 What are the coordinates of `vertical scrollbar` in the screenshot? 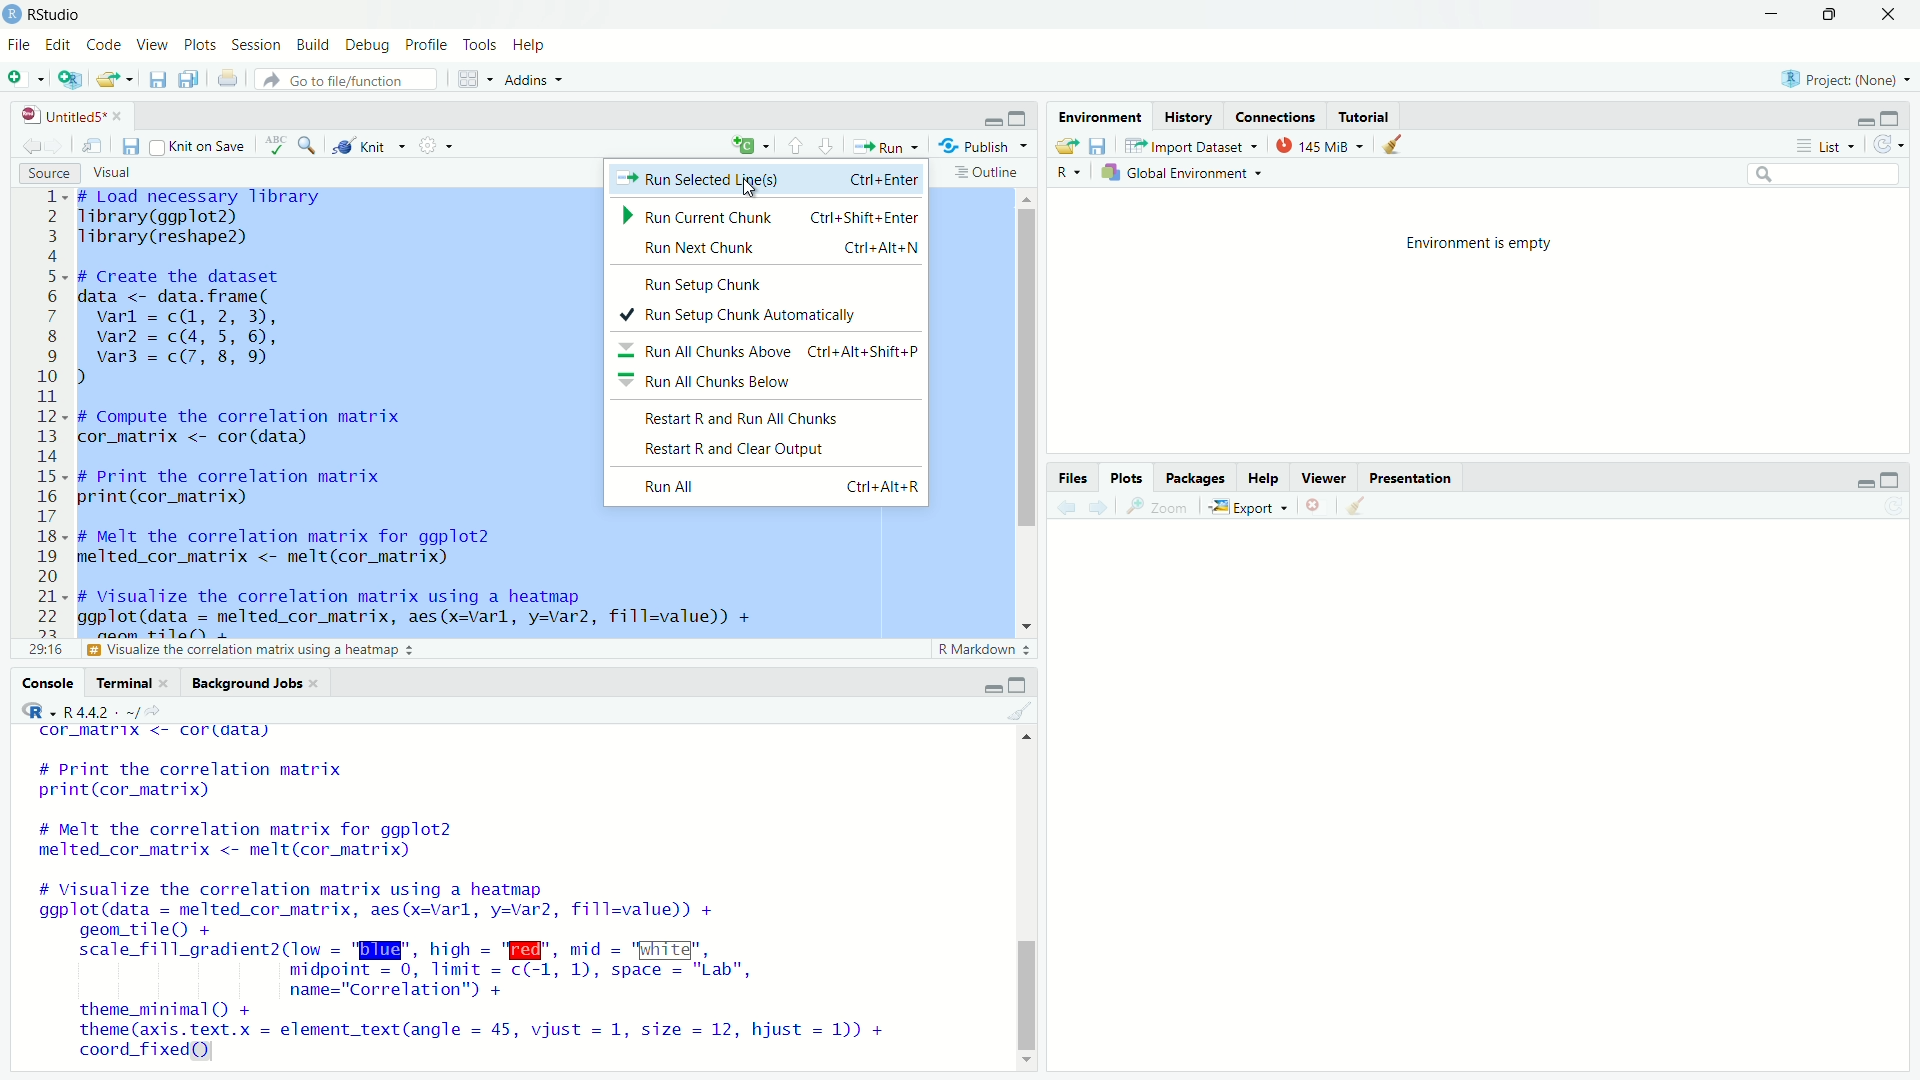 It's located at (1028, 997).